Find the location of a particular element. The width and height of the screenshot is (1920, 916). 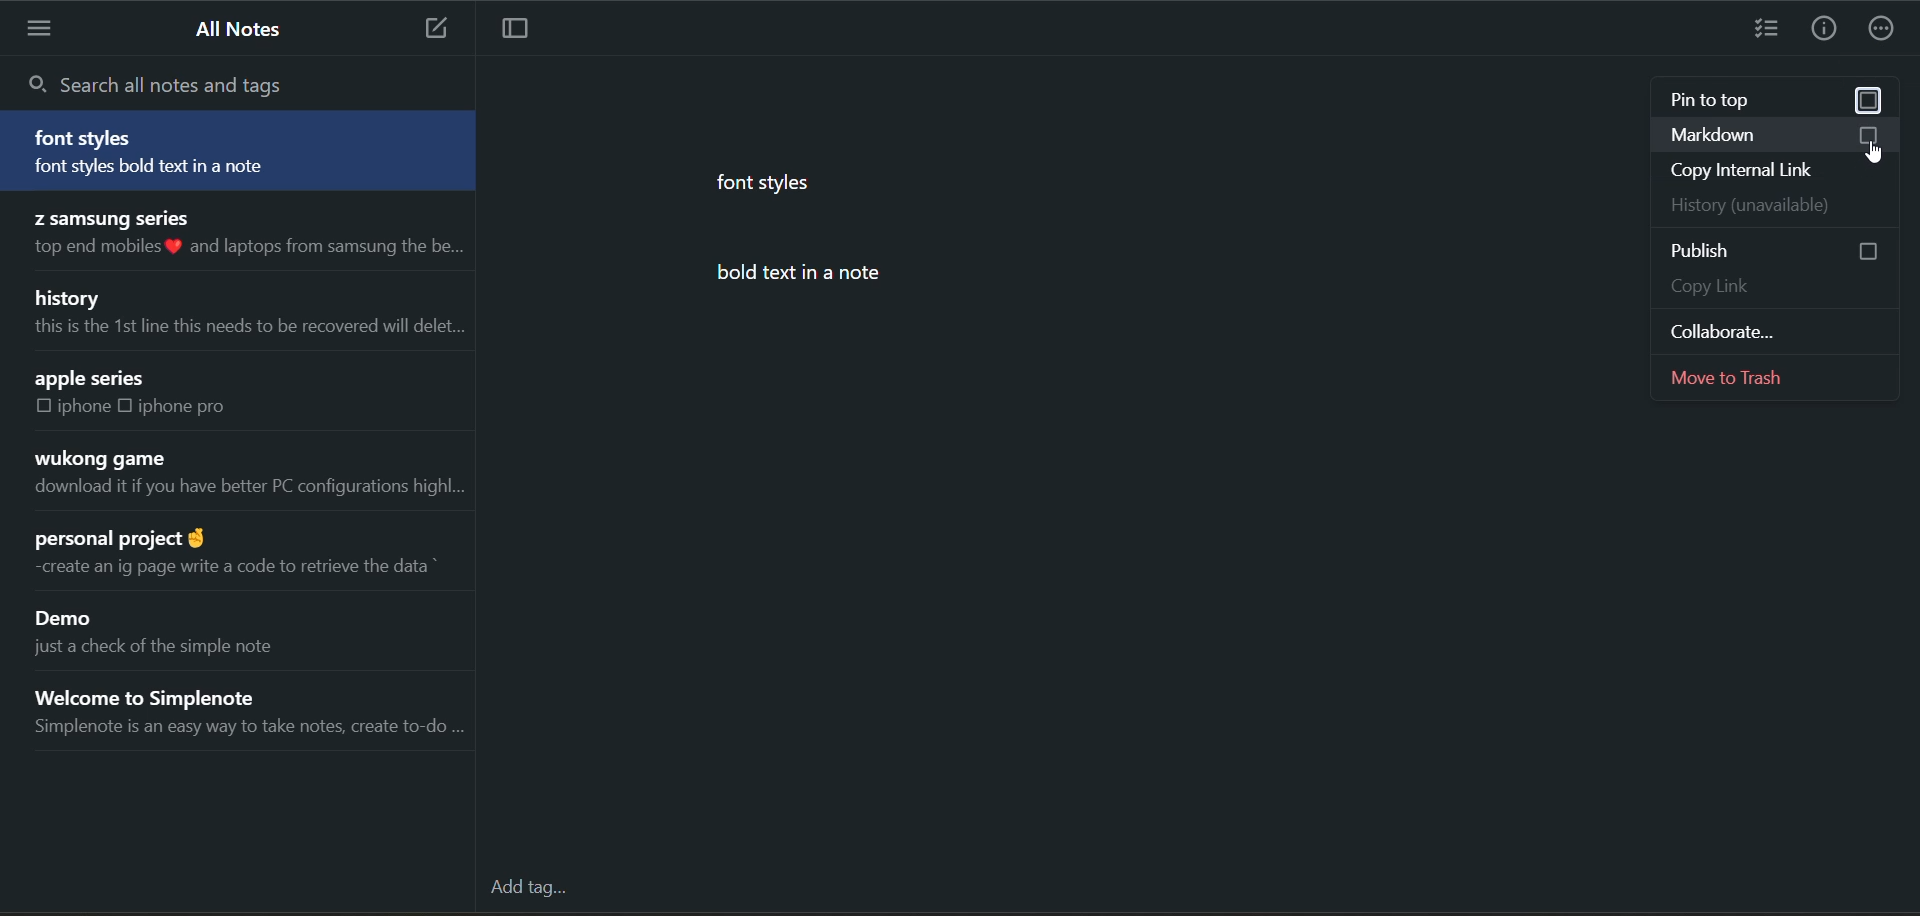

pin to top is located at coordinates (1738, 98).